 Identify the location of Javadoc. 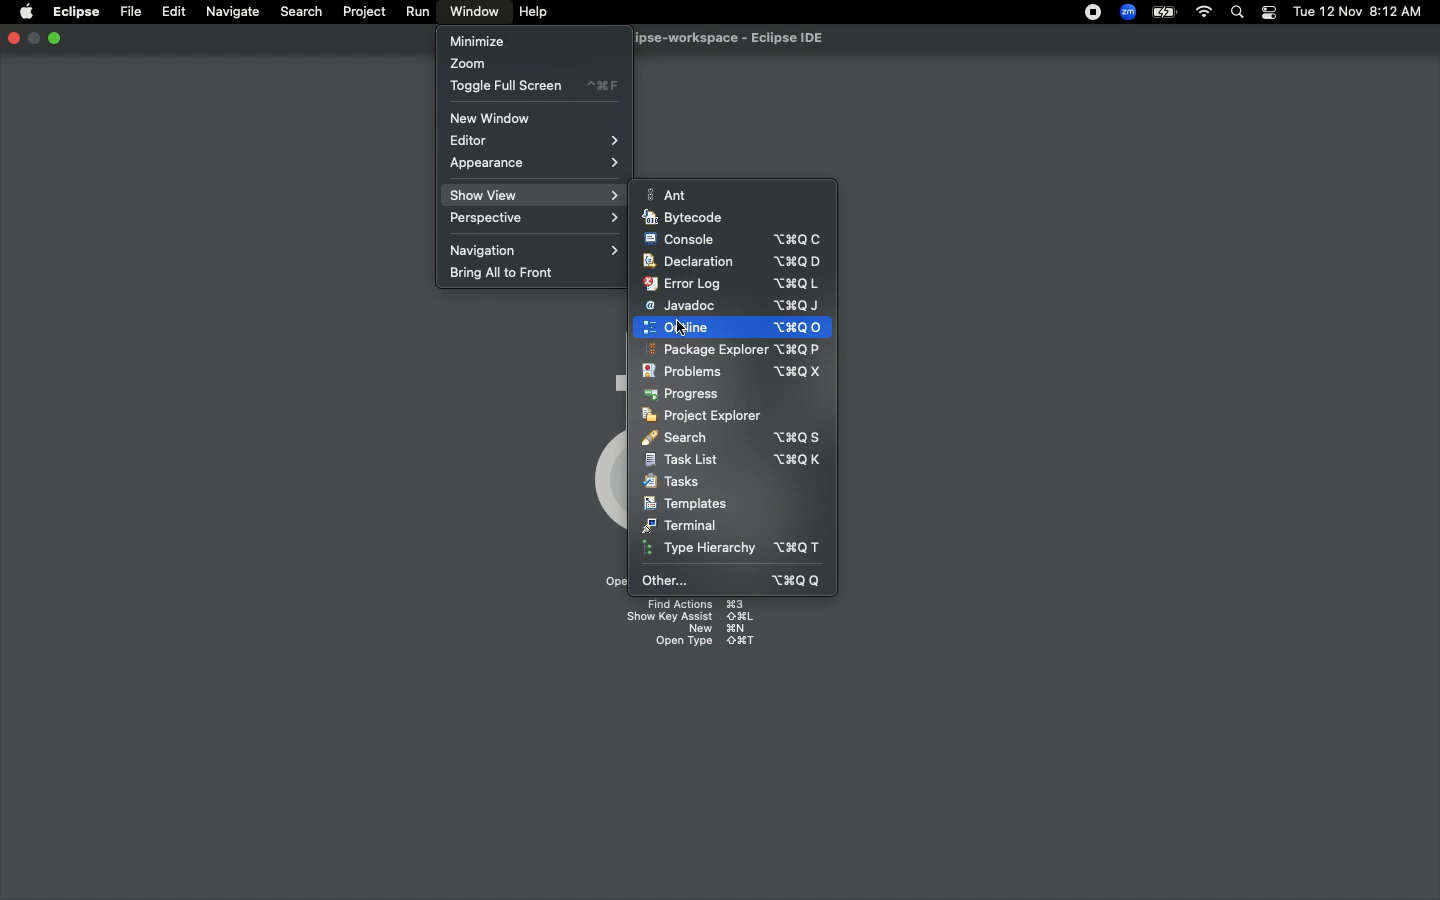
(733, 307).